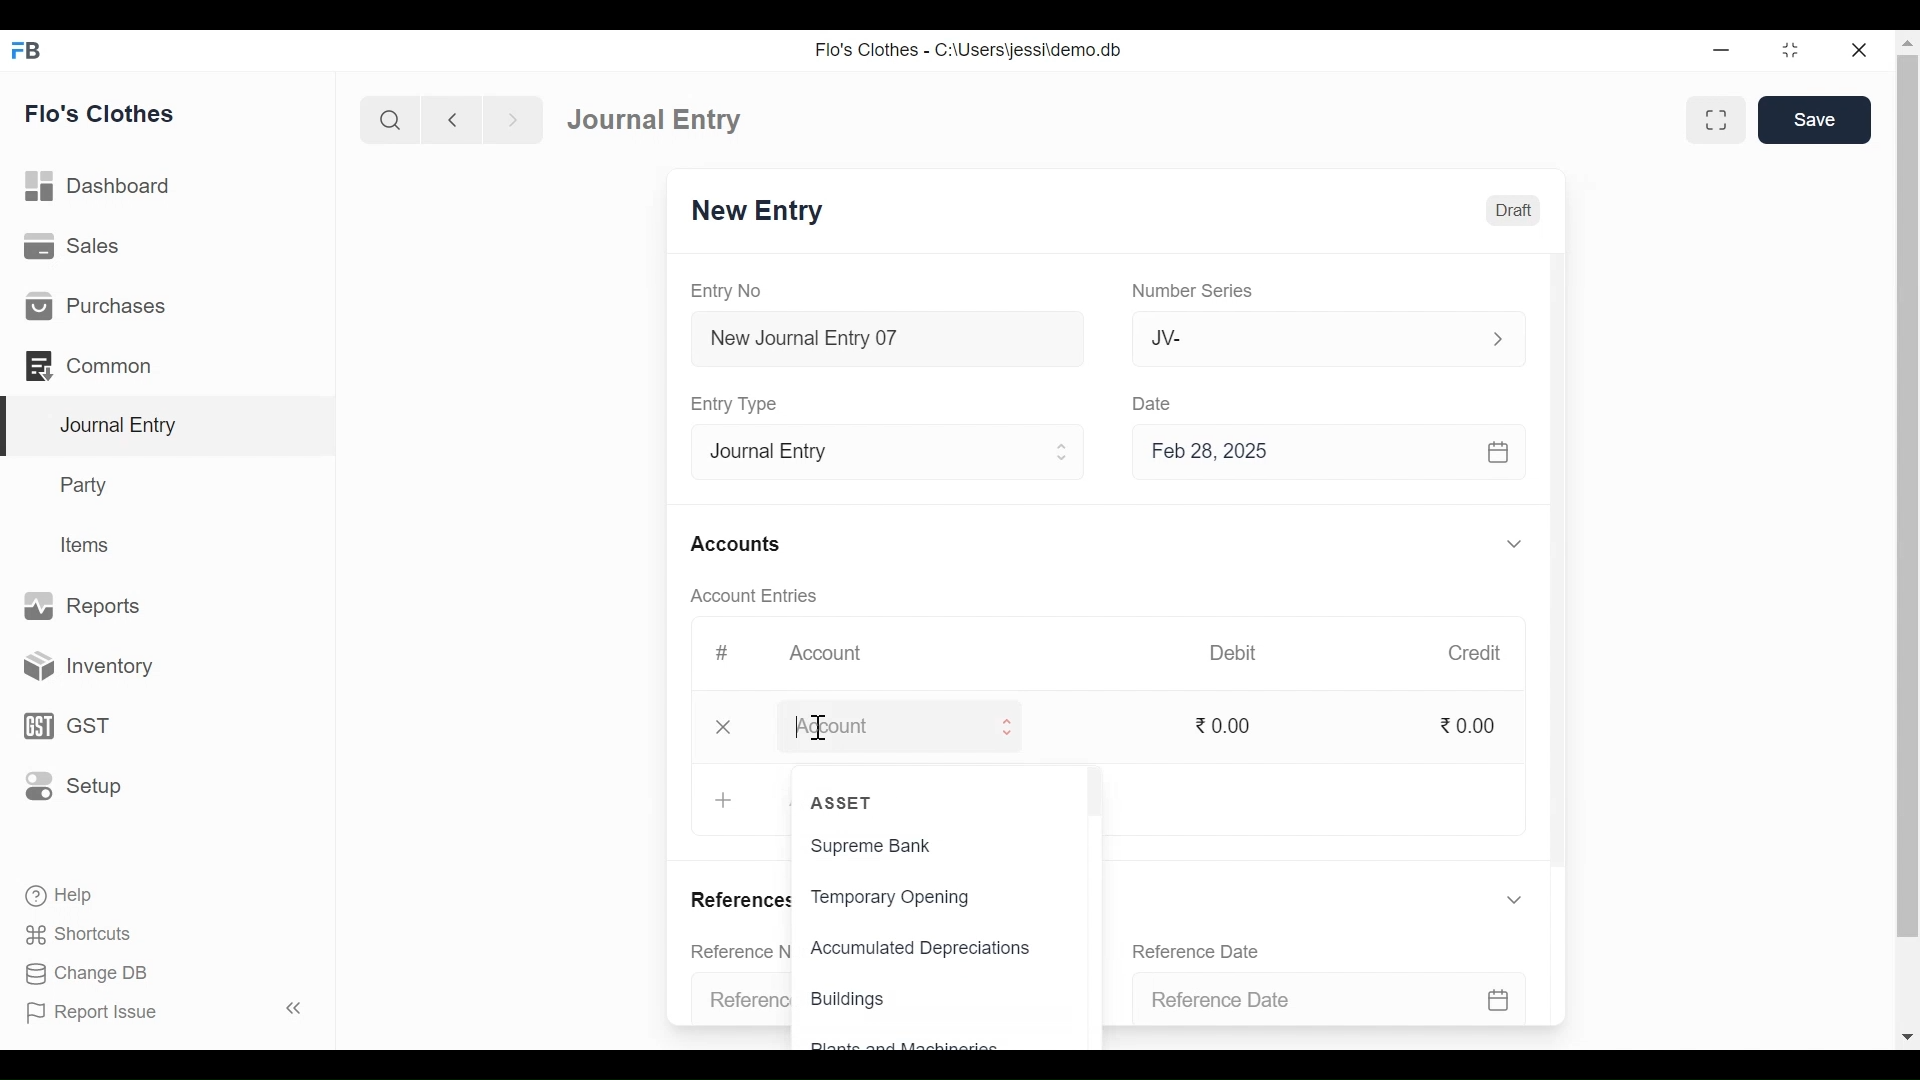 This screenshot has height=1080, width=1920. I want to click on Account, so click(838, 650).